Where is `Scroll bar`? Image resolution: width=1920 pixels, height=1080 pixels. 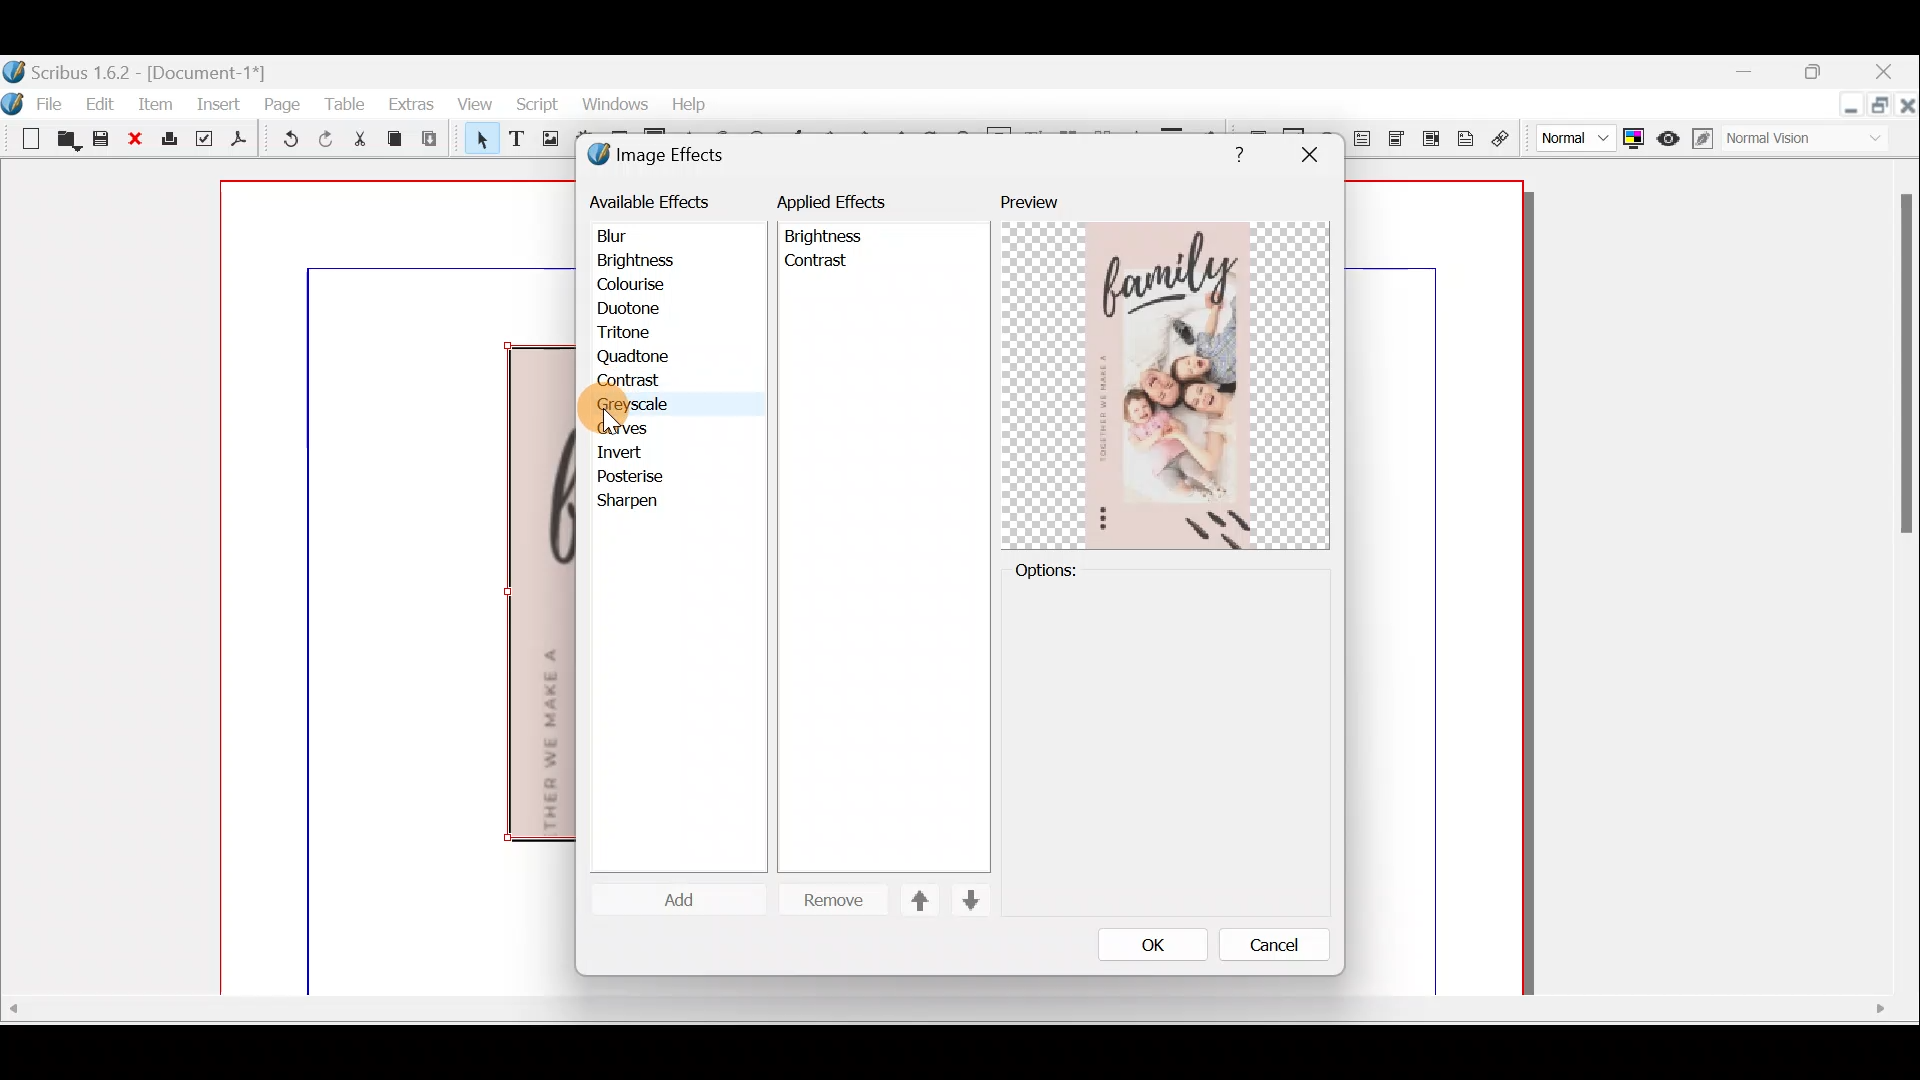 Scroll bar is located at coordinates (1894, 576).